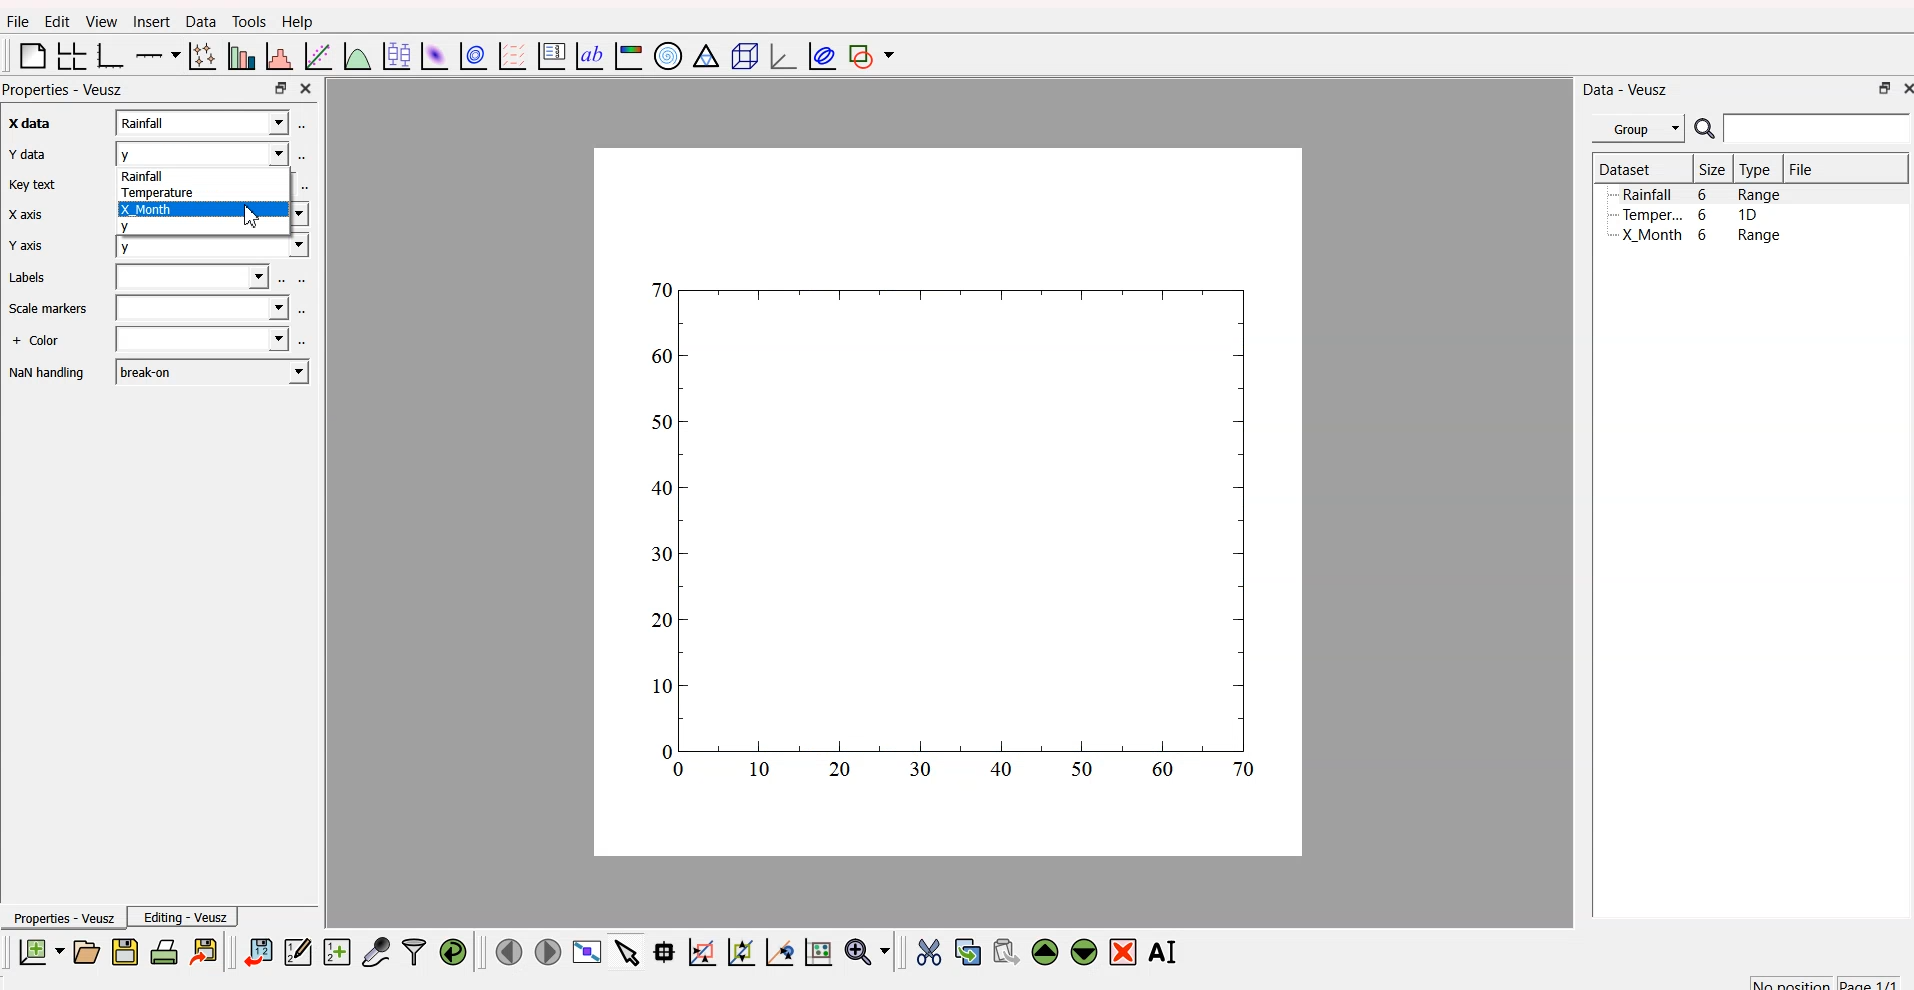 Image resolution: width=1914 pixels, height=990 pixels. What do you see at coordinates (550, 57) in the screenshot?
I see `plot key` at bounding box center [550, 57].